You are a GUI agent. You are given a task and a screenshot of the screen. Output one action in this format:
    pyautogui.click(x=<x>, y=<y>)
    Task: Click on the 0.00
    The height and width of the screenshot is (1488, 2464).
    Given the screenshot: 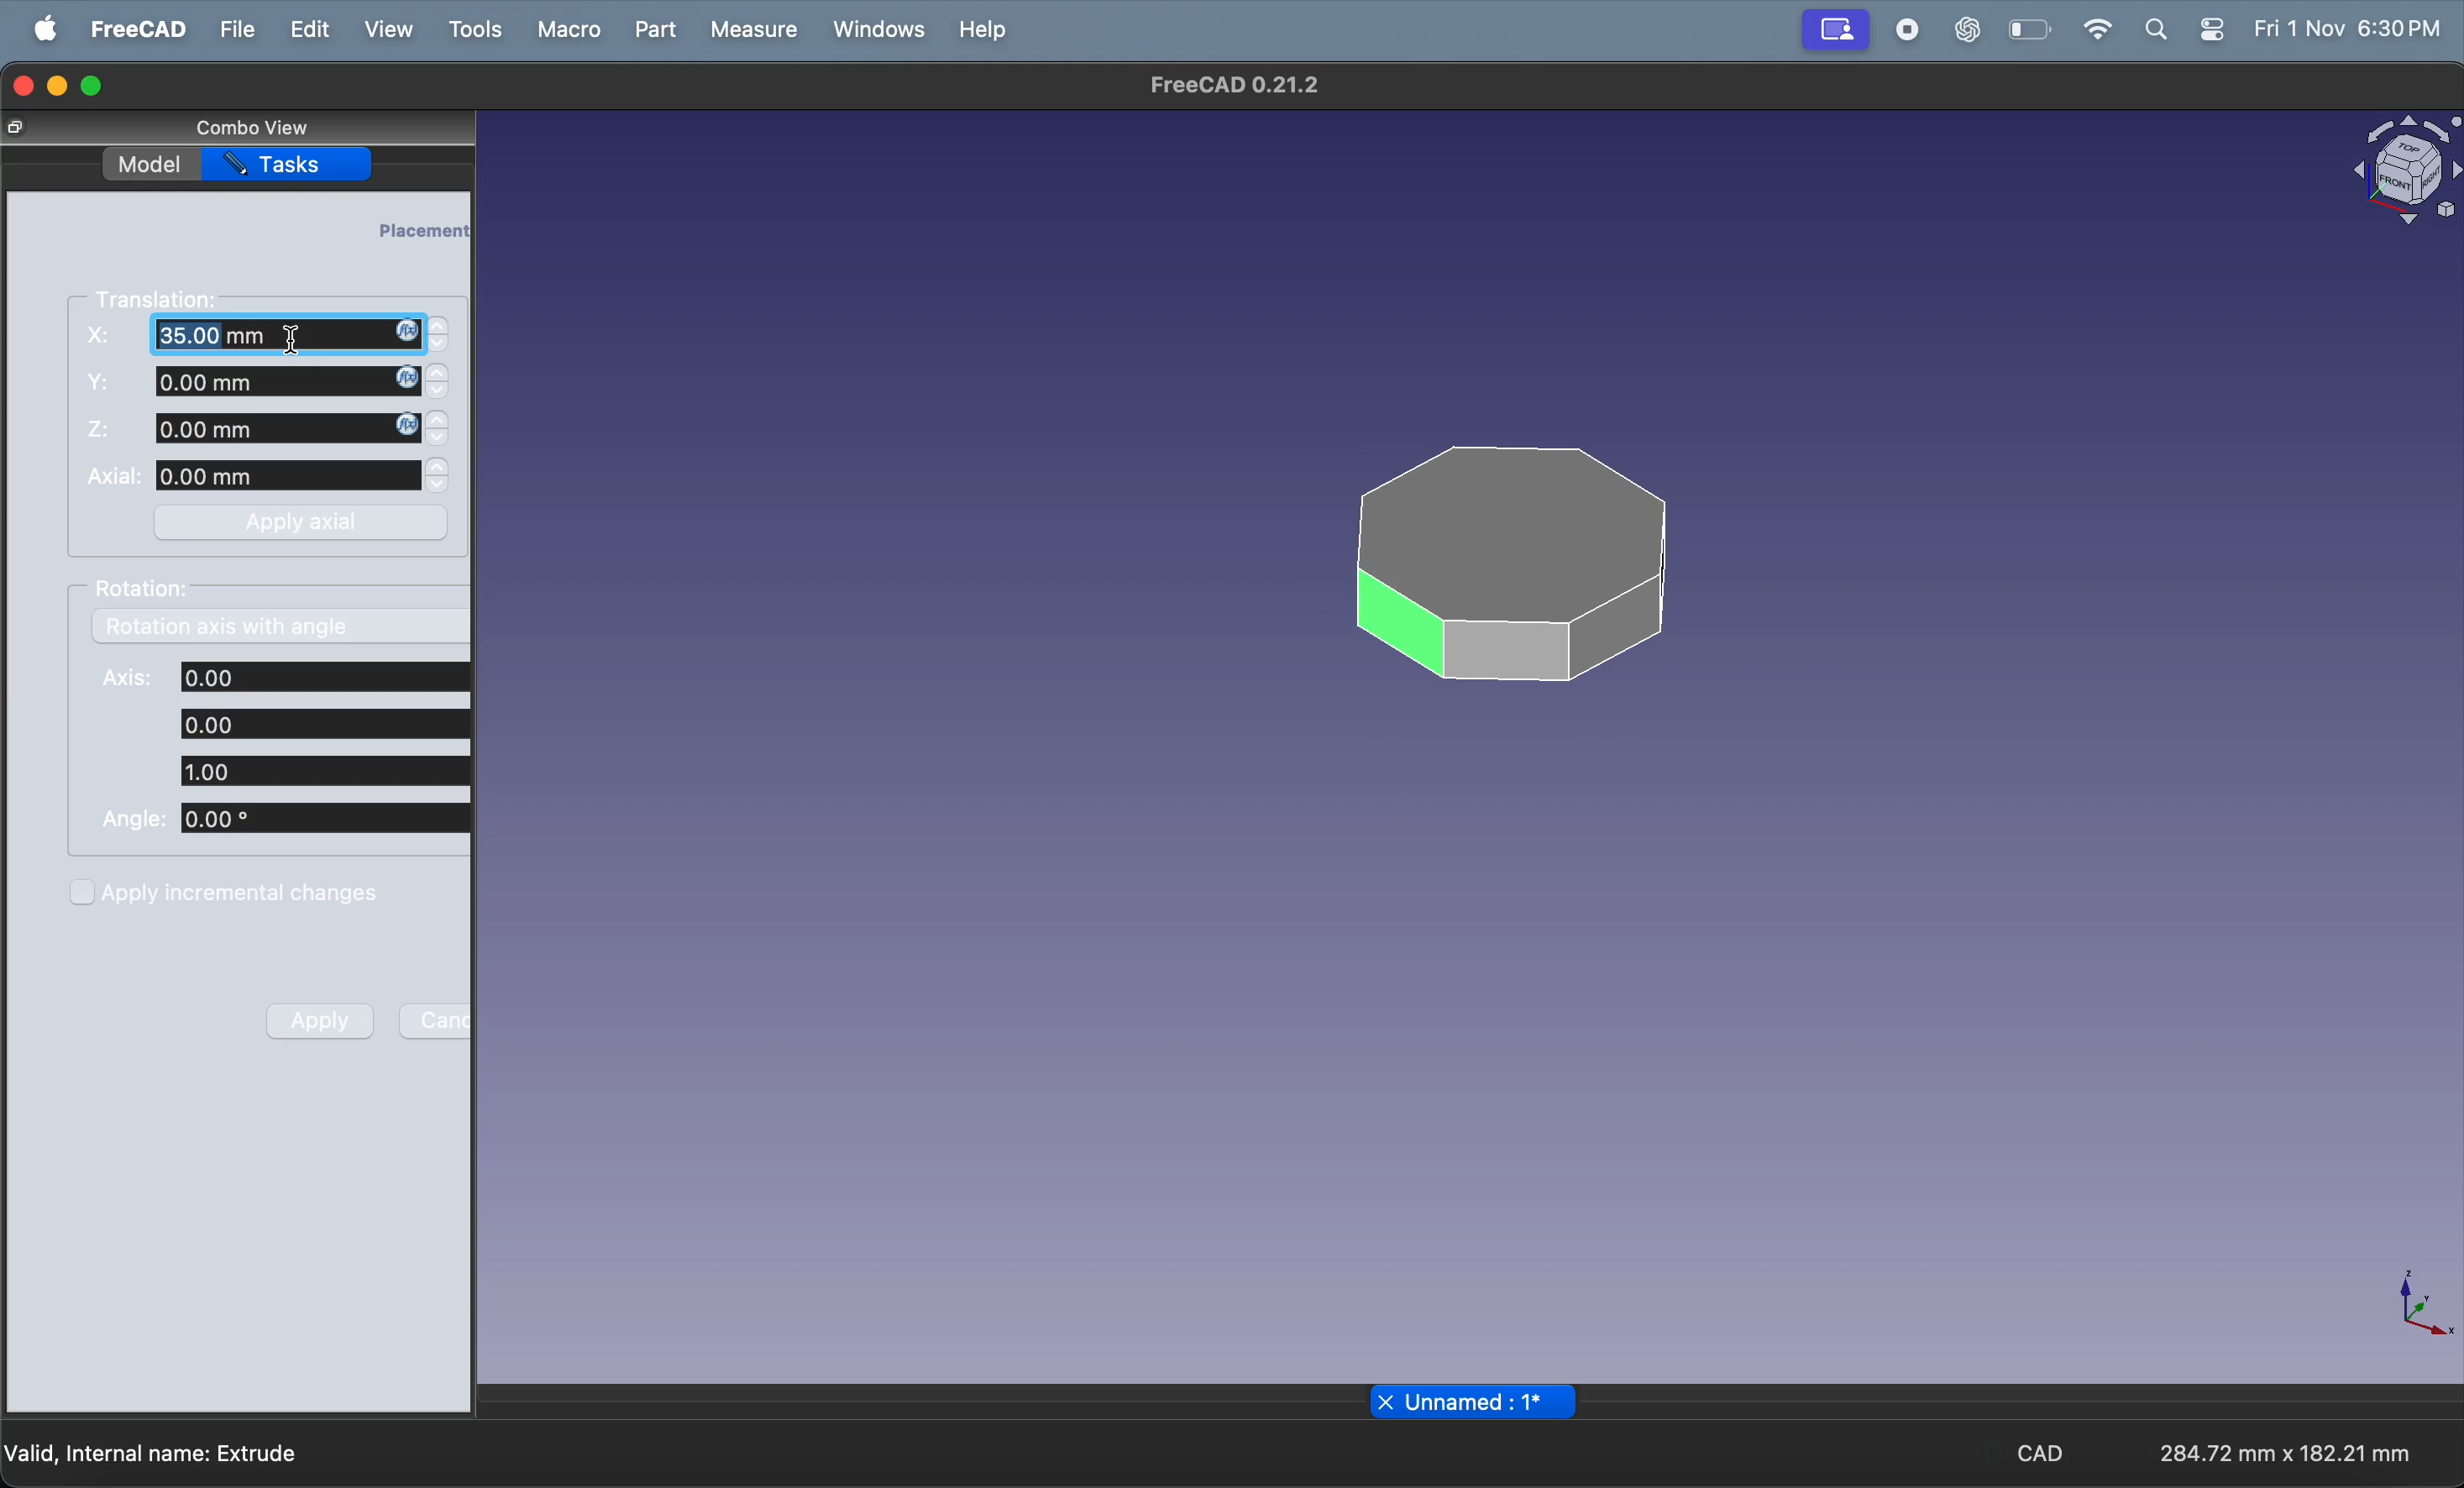 What is the action you would take?
    pyautogui.click(x=320, y=722)
    